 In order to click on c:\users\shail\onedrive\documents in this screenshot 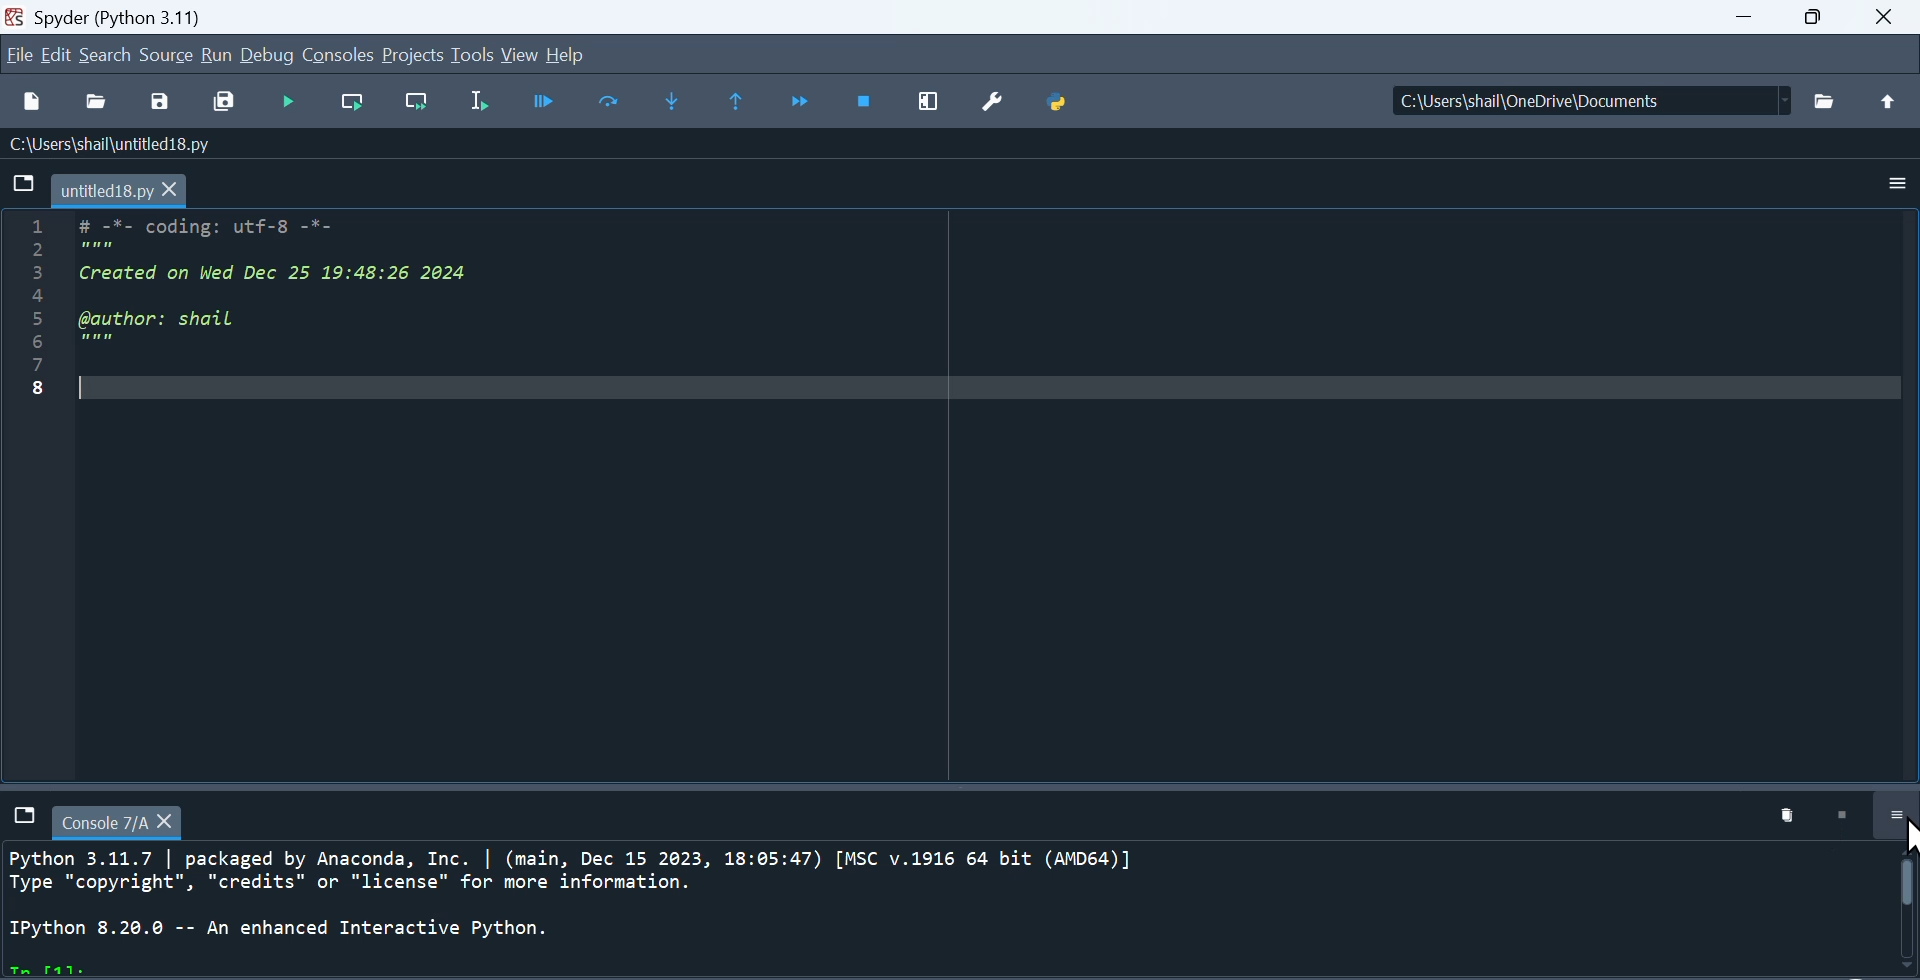, I will do `click(1592, 101)`.